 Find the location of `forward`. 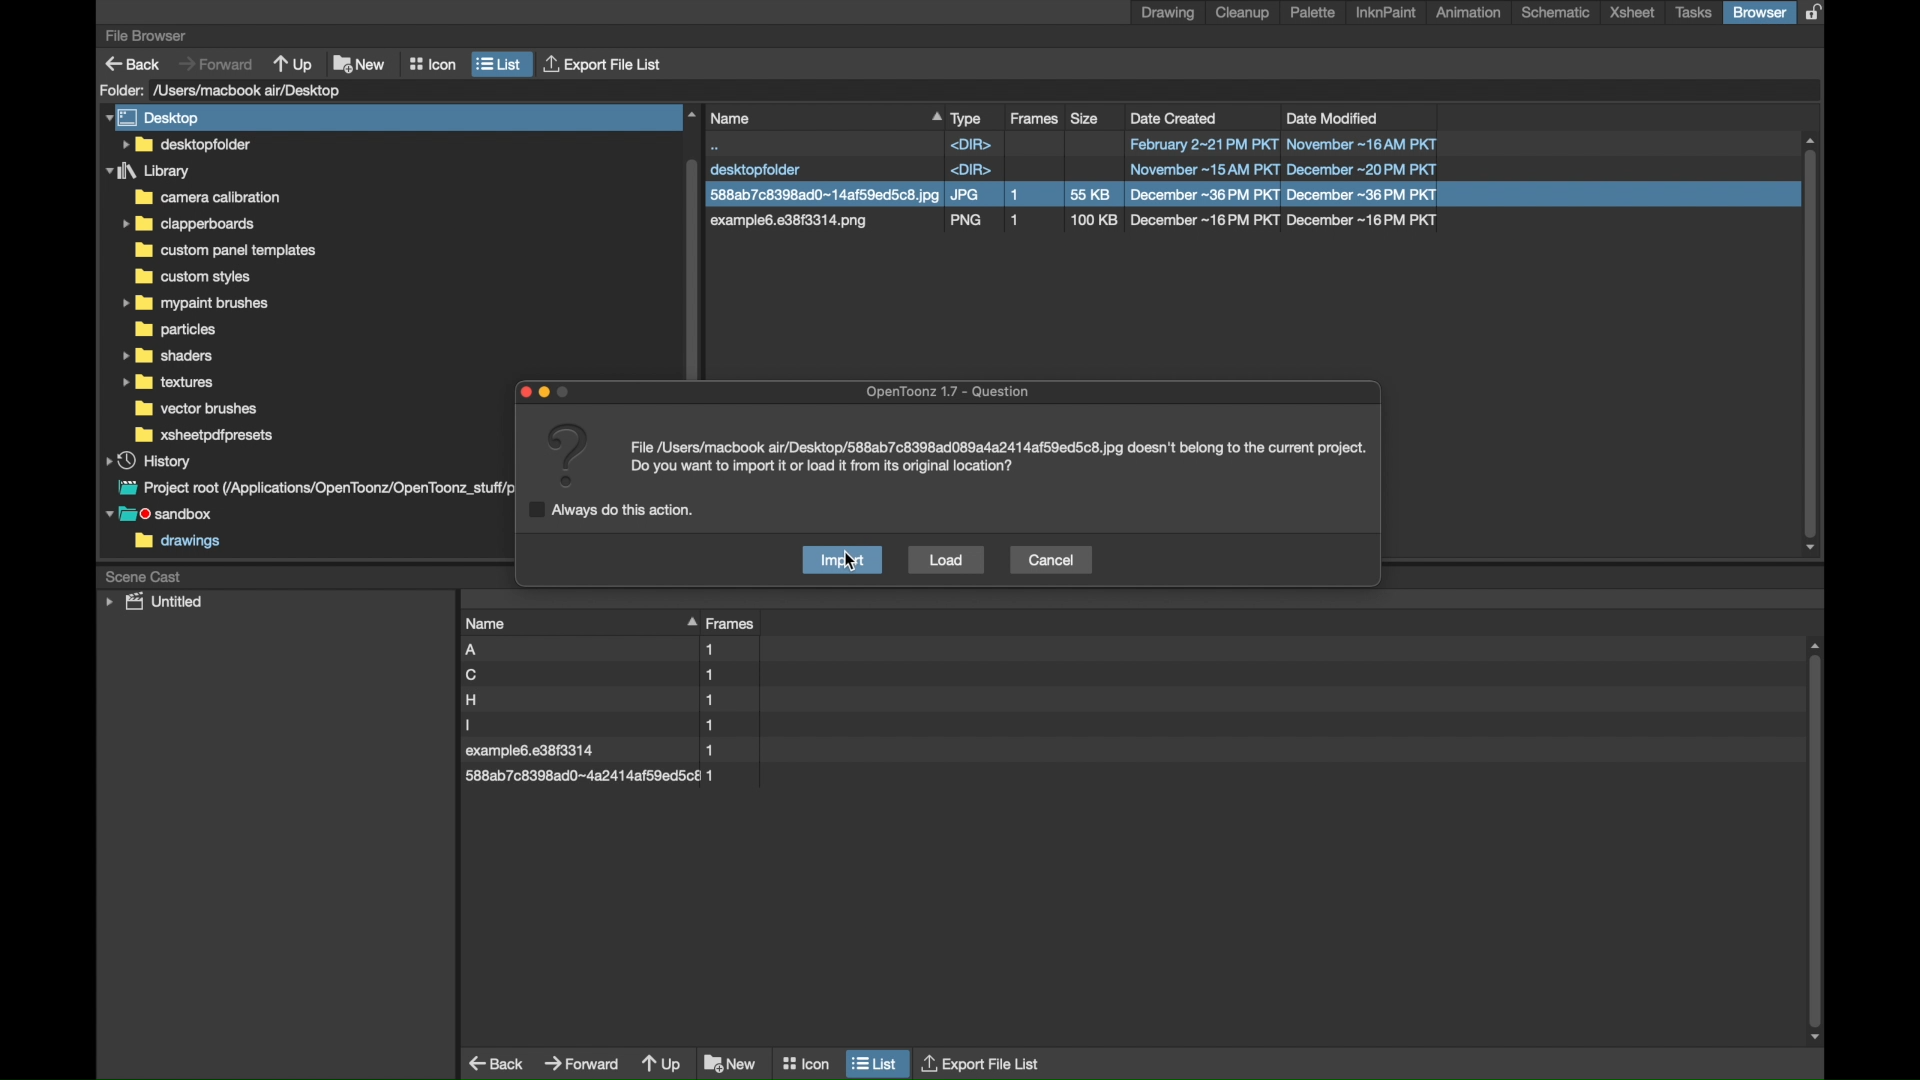

forward is located at coordinates (215, 63).